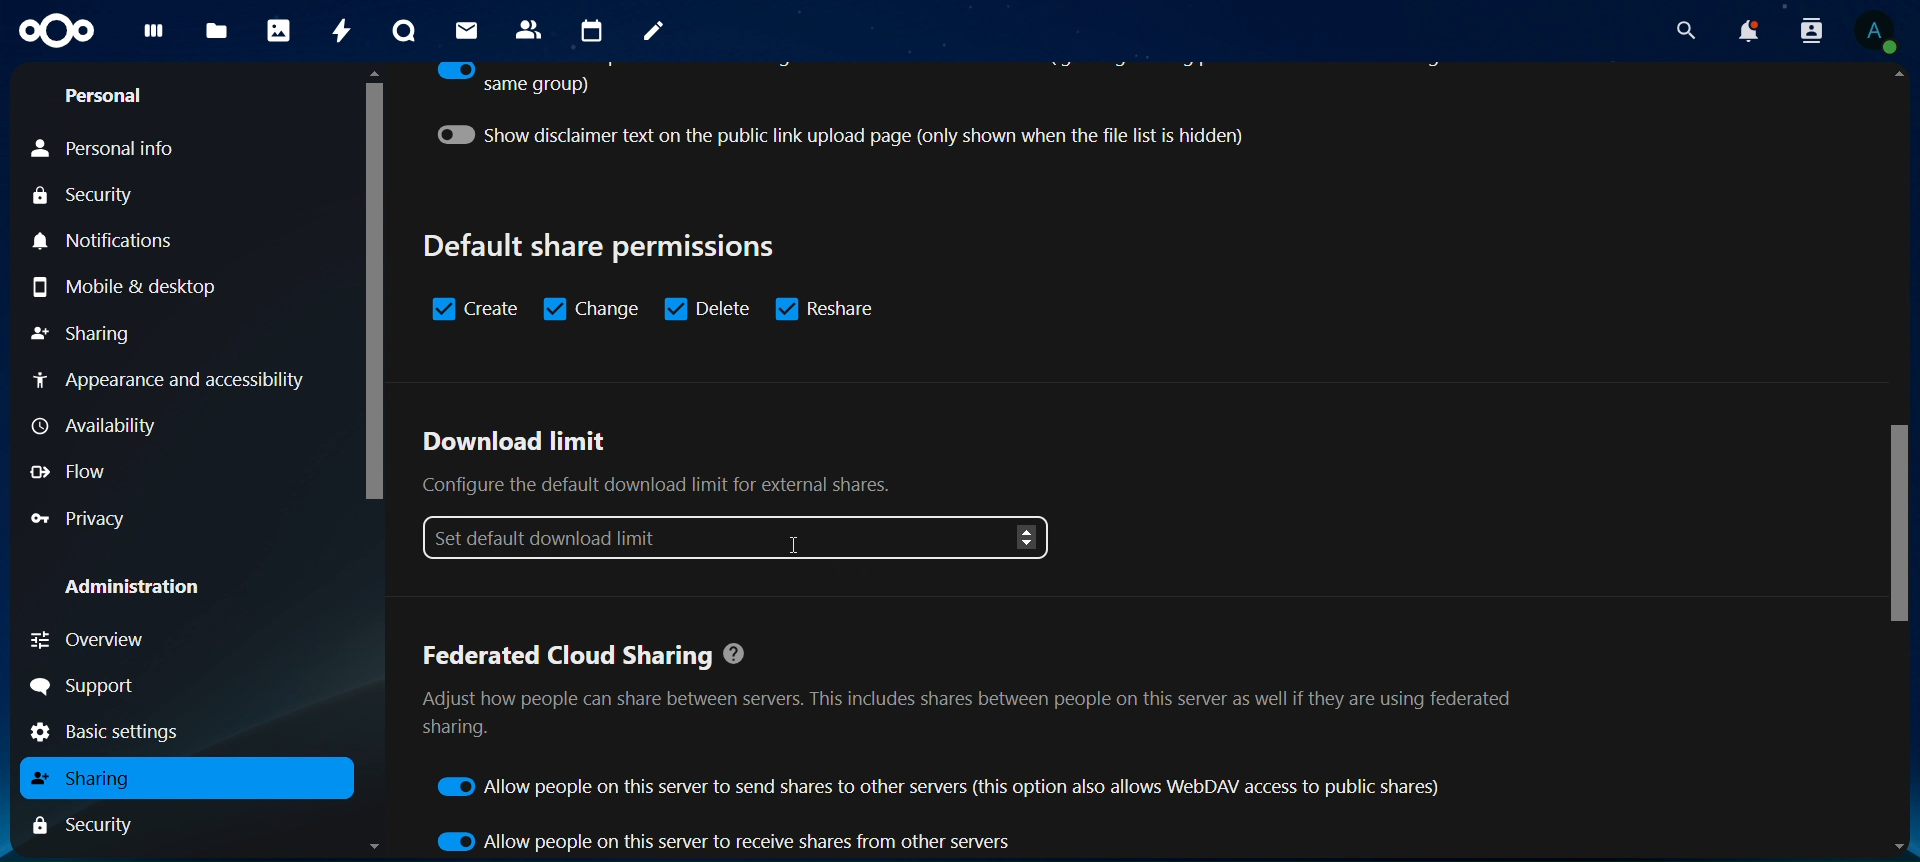 This screenshot has width=1920, height=862. Describe the element at coordinates (1810, 31) in the screenshot. I see `search contacts` at that location.